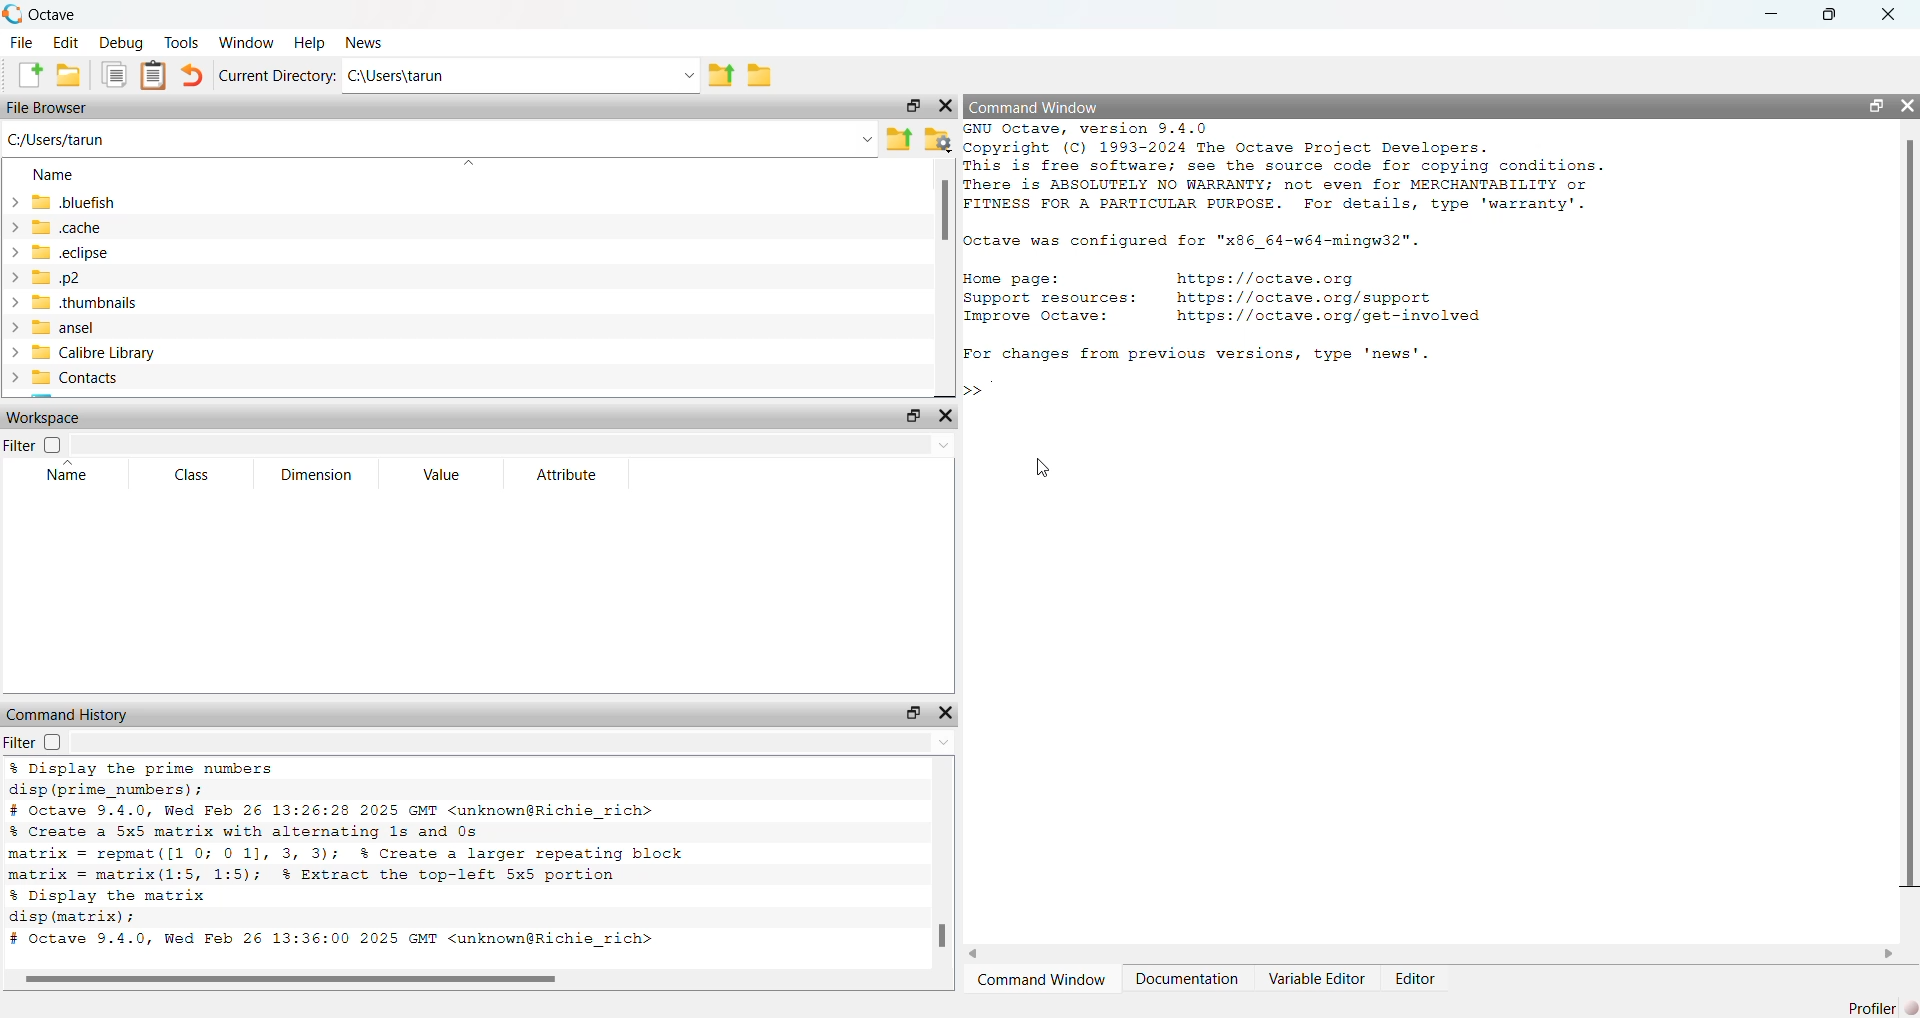 Image resolution: width=1920 pixels, height=1018 pixels. I want to click on one directory up, so click(900, 137).